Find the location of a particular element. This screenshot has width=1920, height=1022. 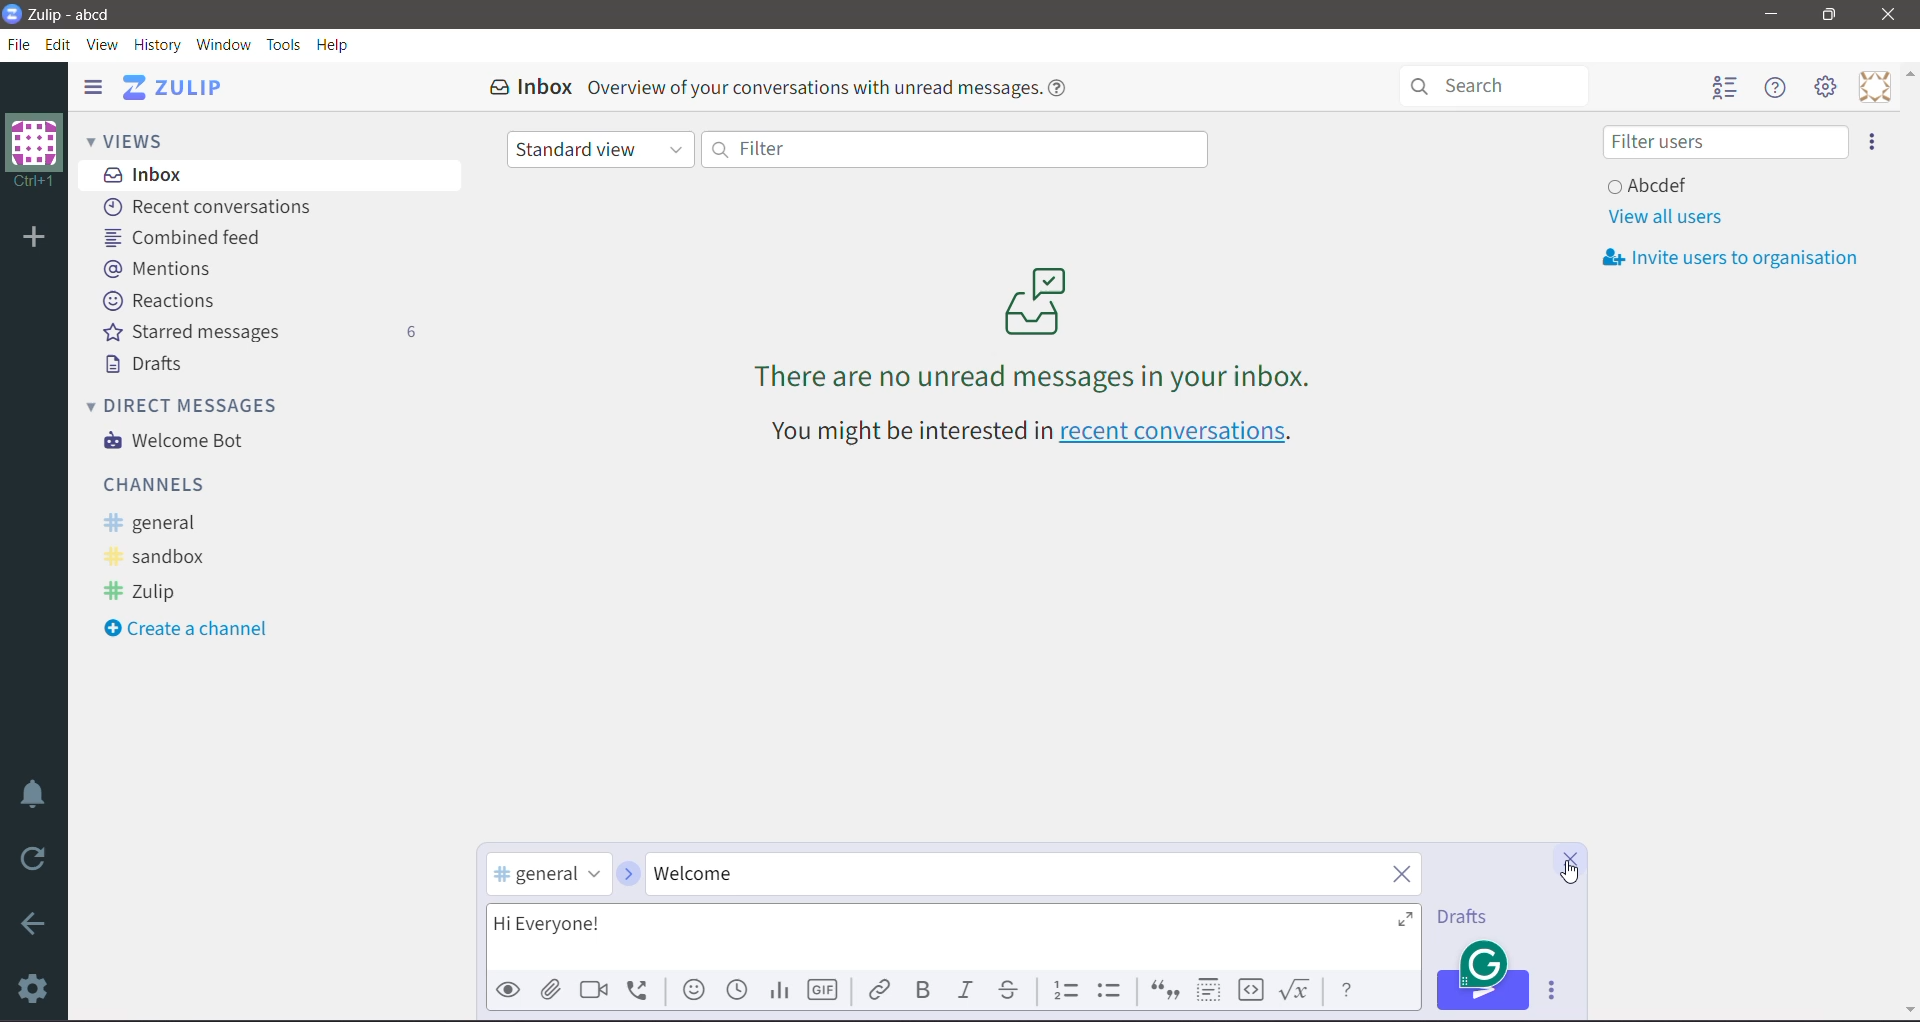

Personal Menu is located at coordinates (1875, 87).